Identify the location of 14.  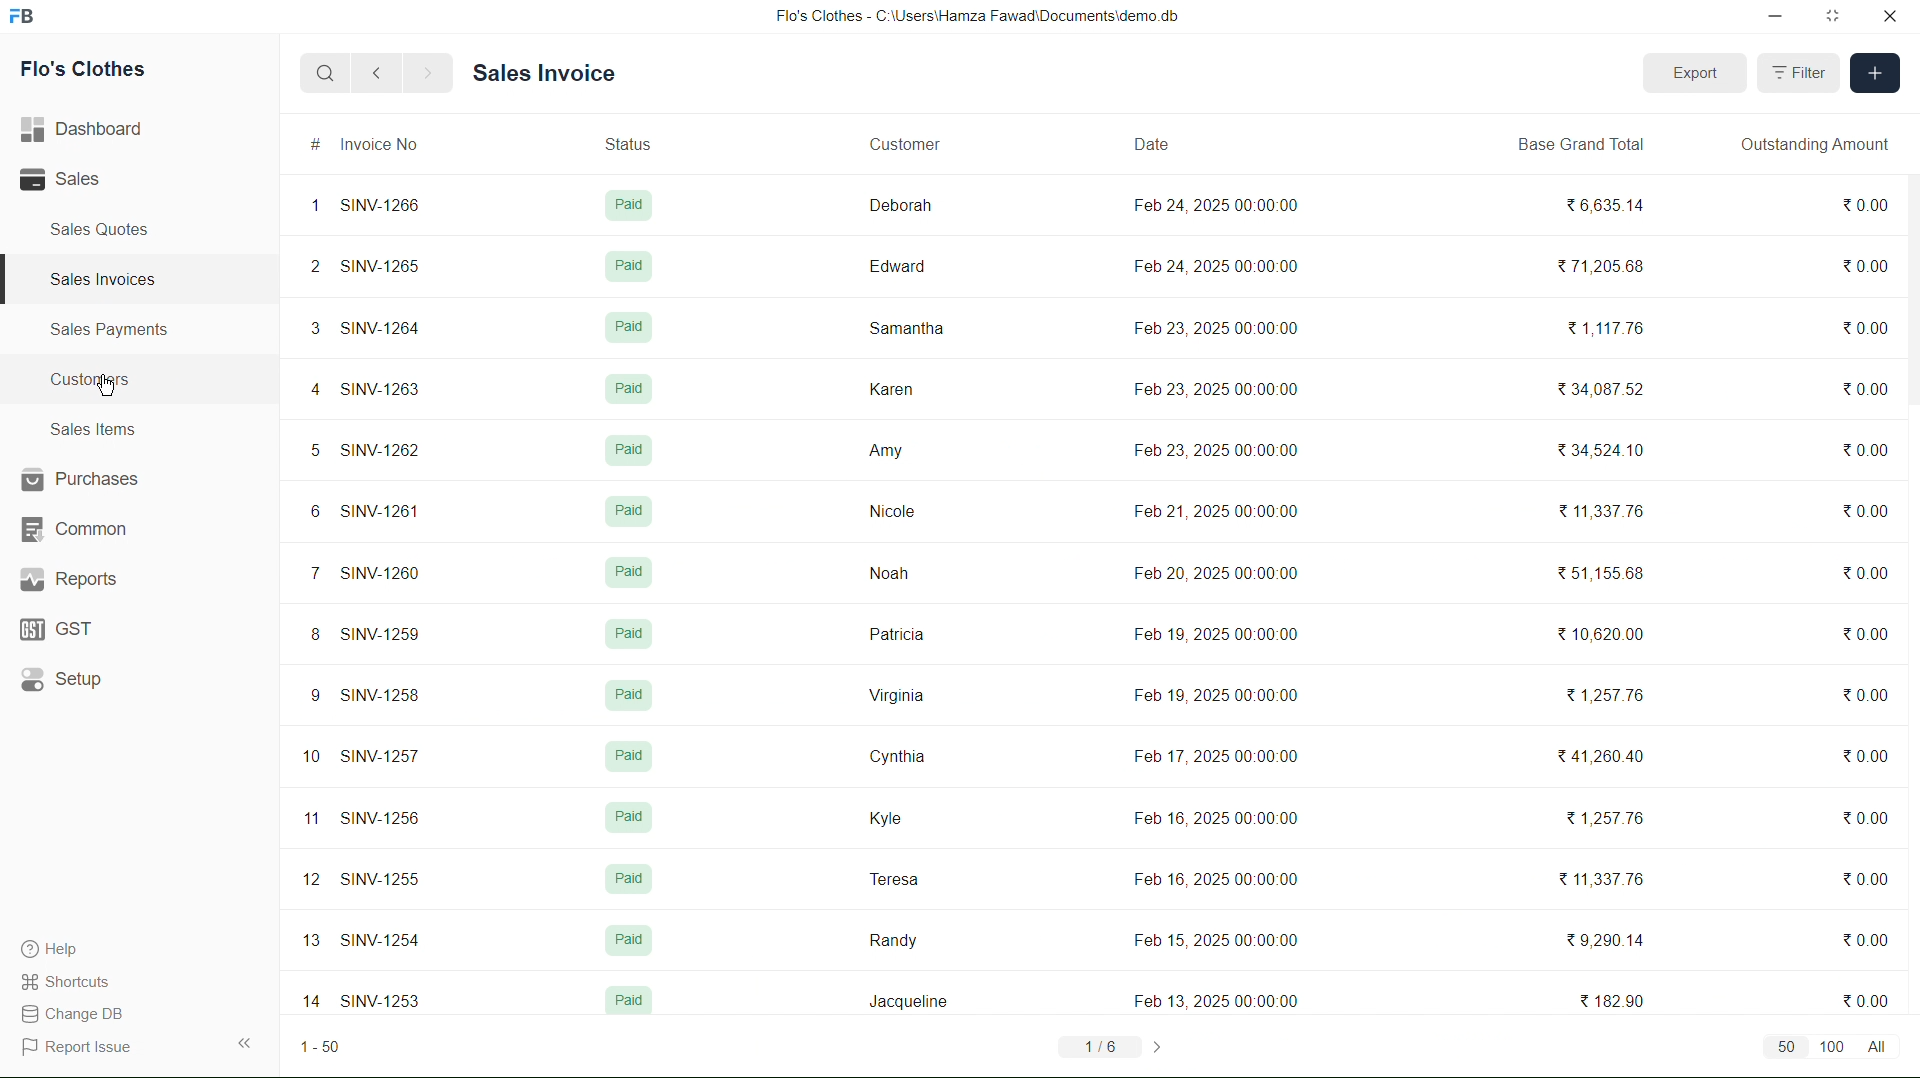
(306, 999).